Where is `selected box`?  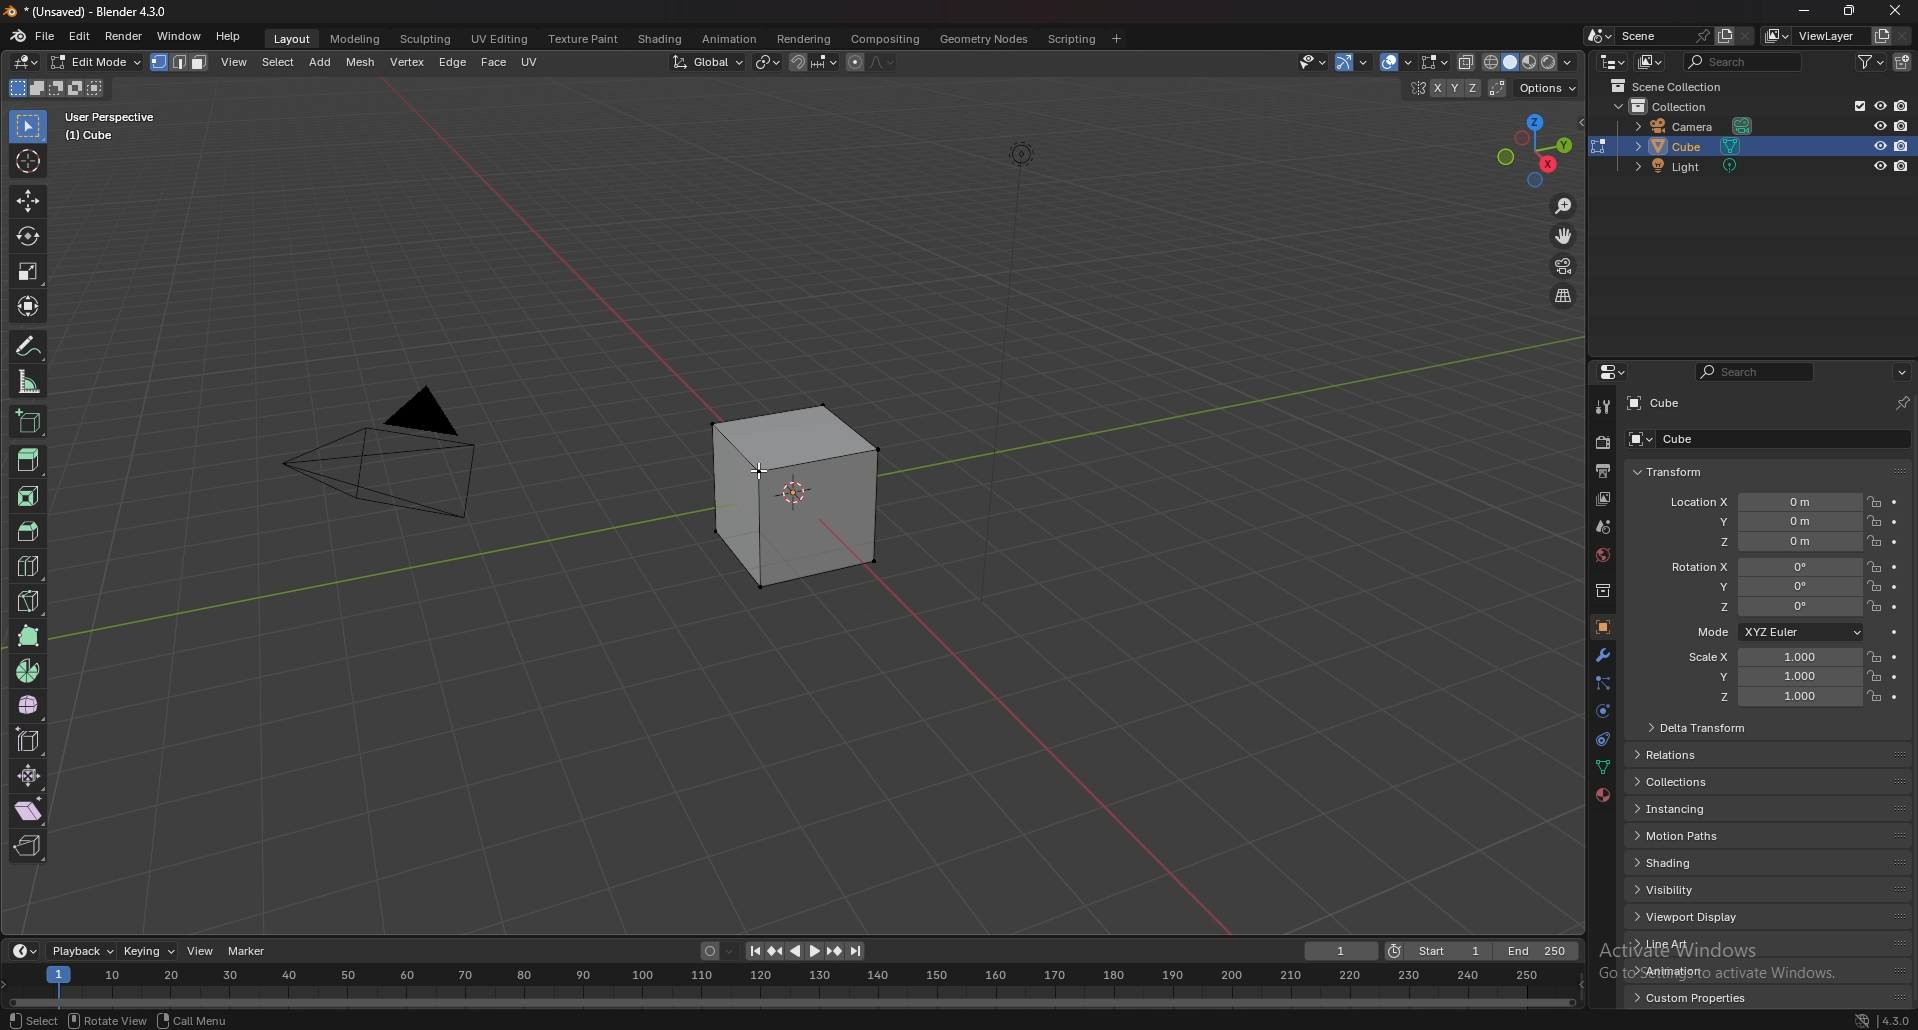
selected box is located at coordinates (797, 500).